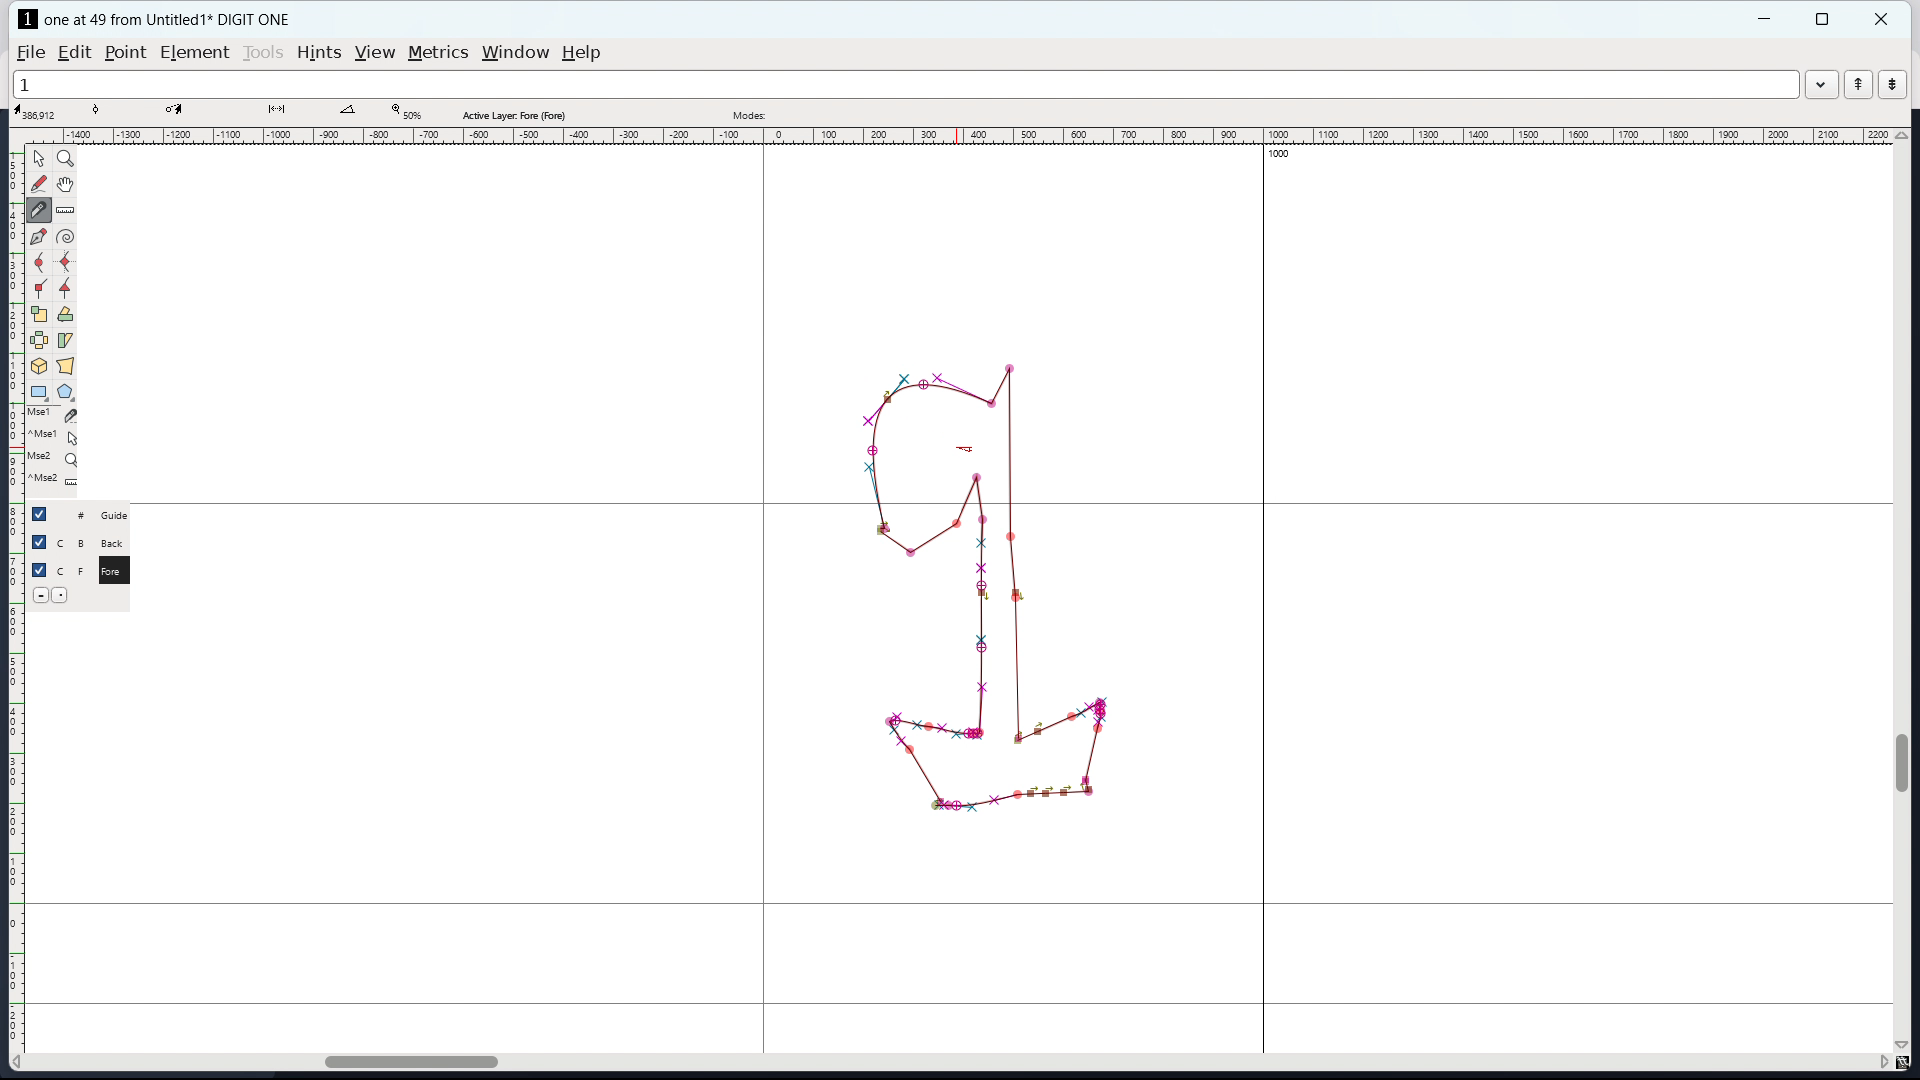  Describe the element at coordinates (38, 238) in the screenshot. I see `add a point then drag out its  control points` at that location.